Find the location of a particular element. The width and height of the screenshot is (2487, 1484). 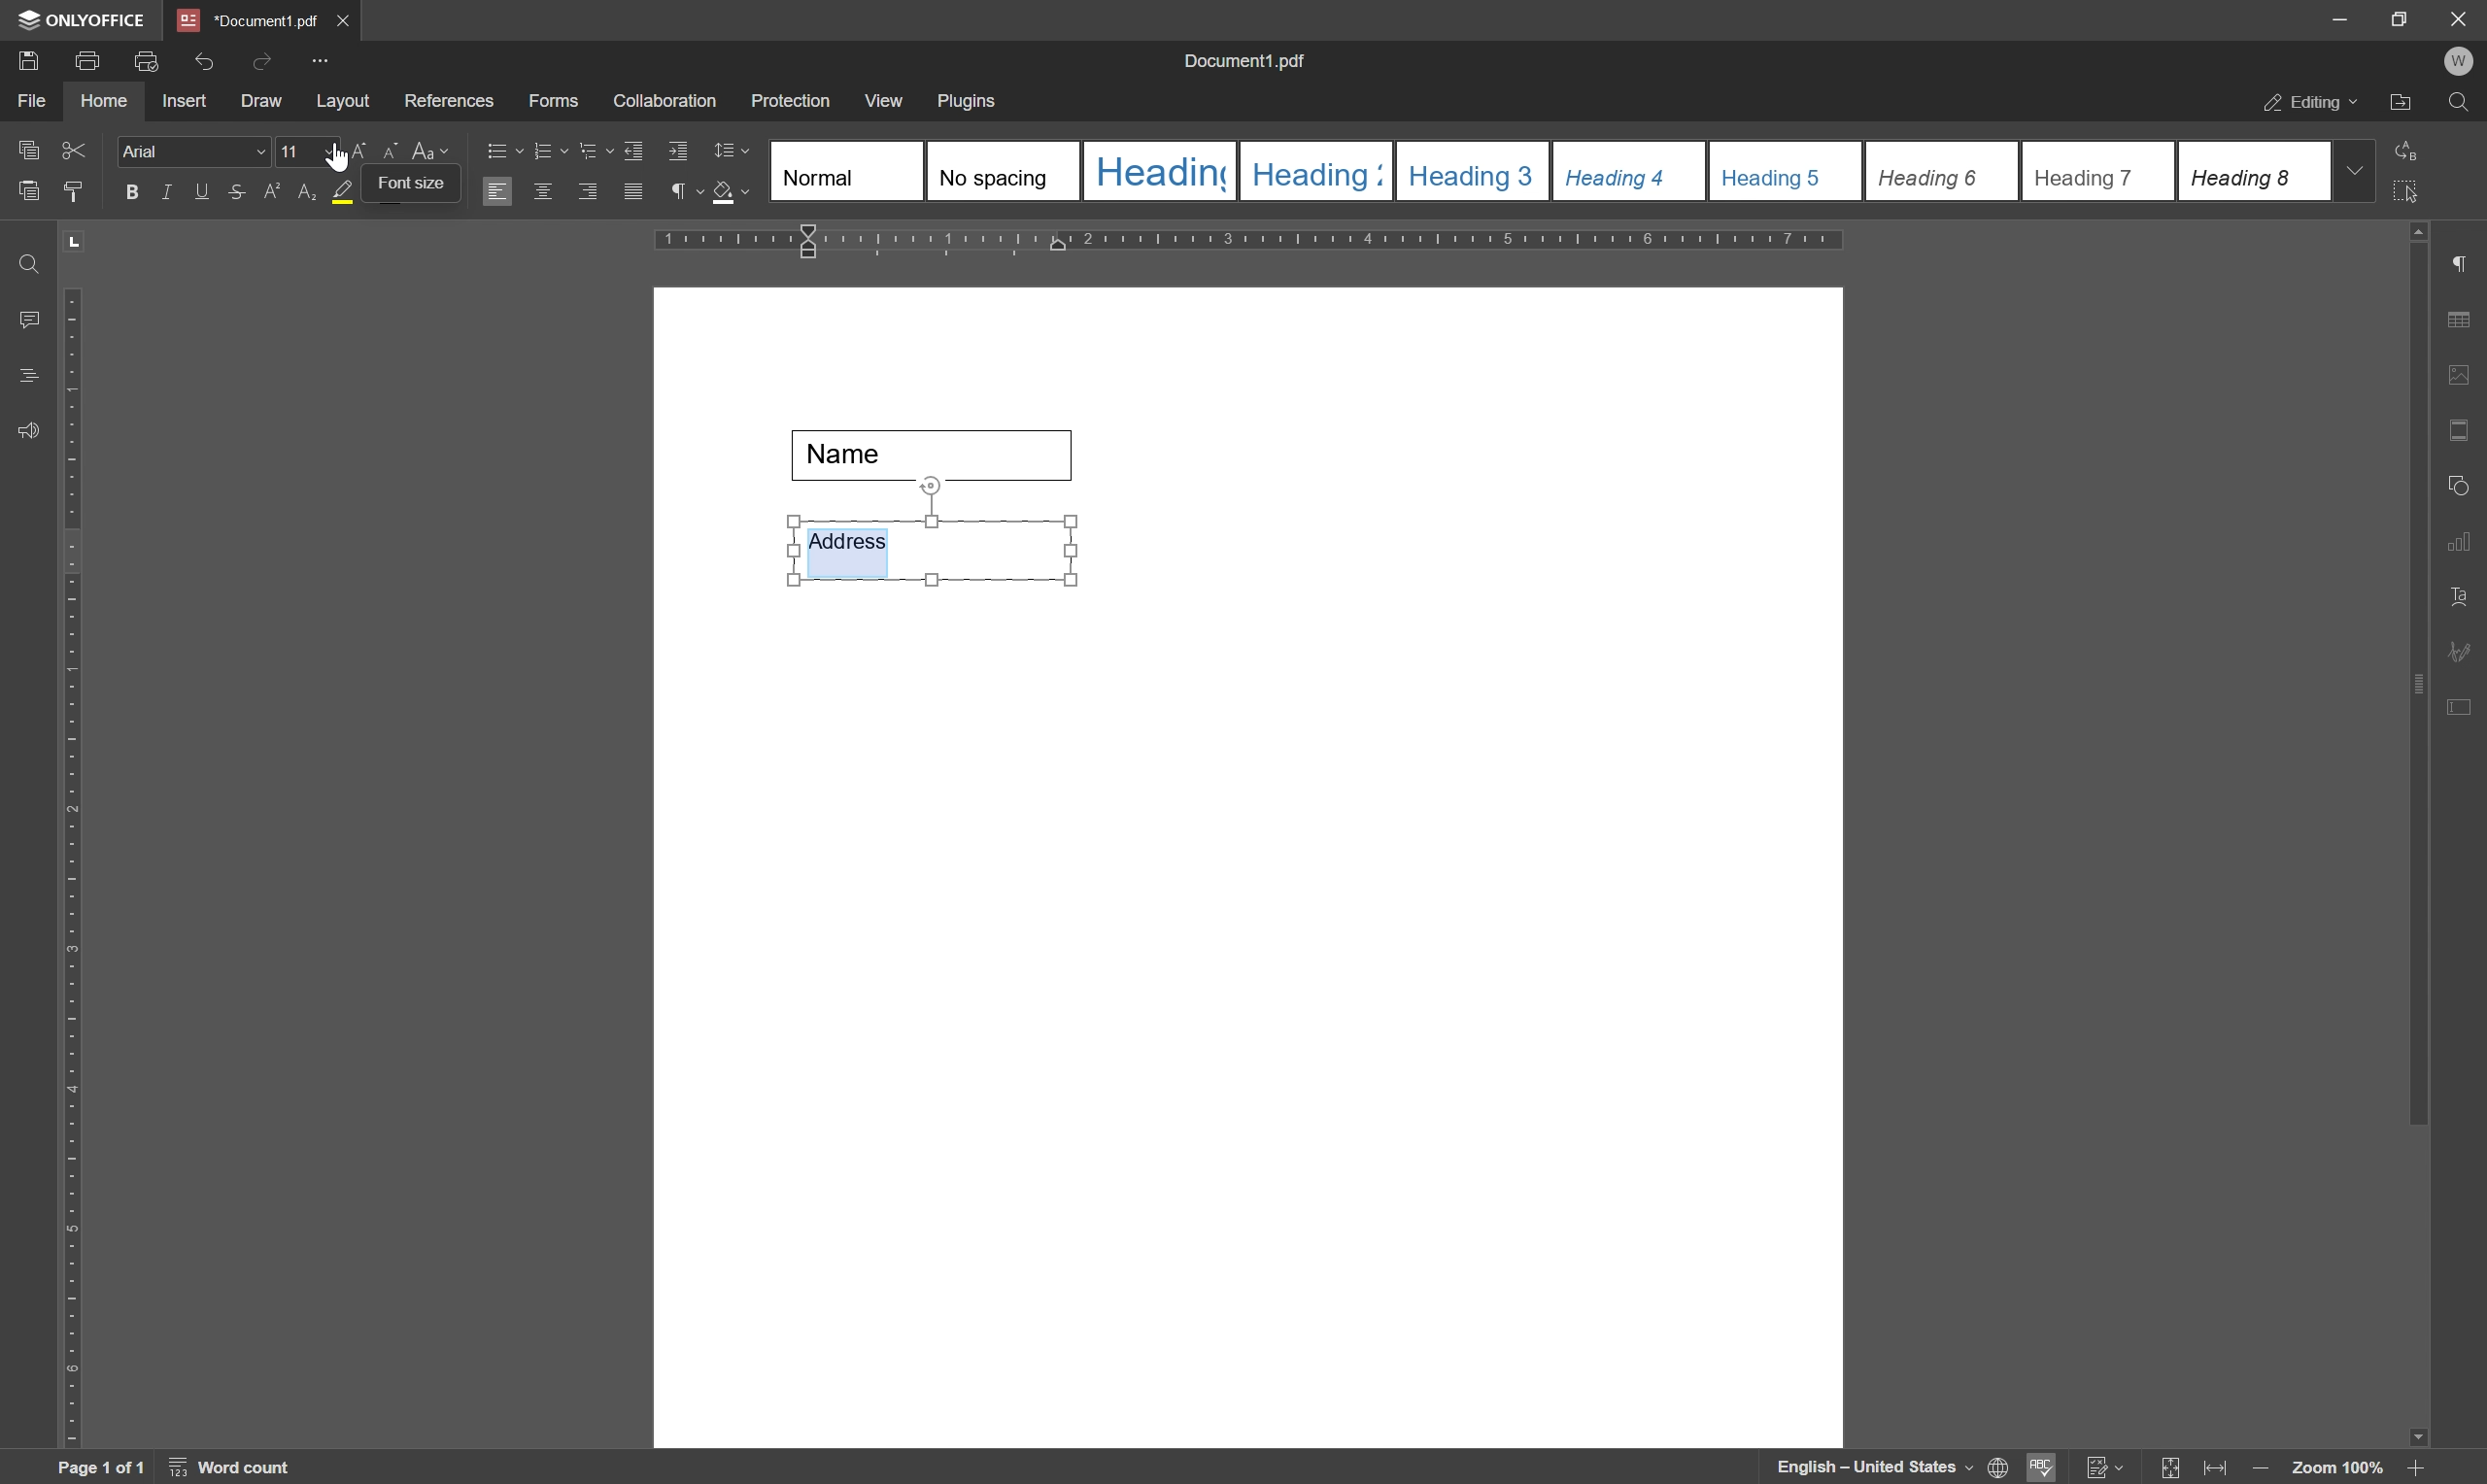

highlight color is located at coordinates (337, 192).